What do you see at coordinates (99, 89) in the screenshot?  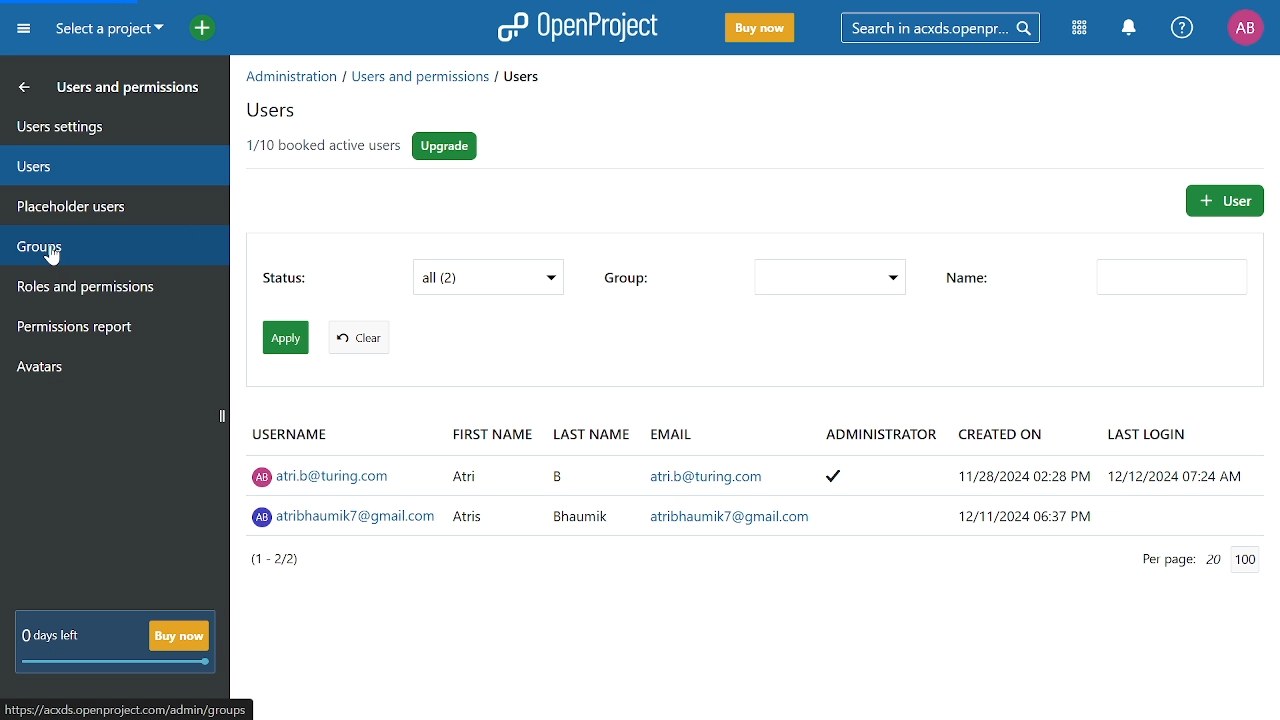 I see `Users and permission` at bounding box center [99, 89].